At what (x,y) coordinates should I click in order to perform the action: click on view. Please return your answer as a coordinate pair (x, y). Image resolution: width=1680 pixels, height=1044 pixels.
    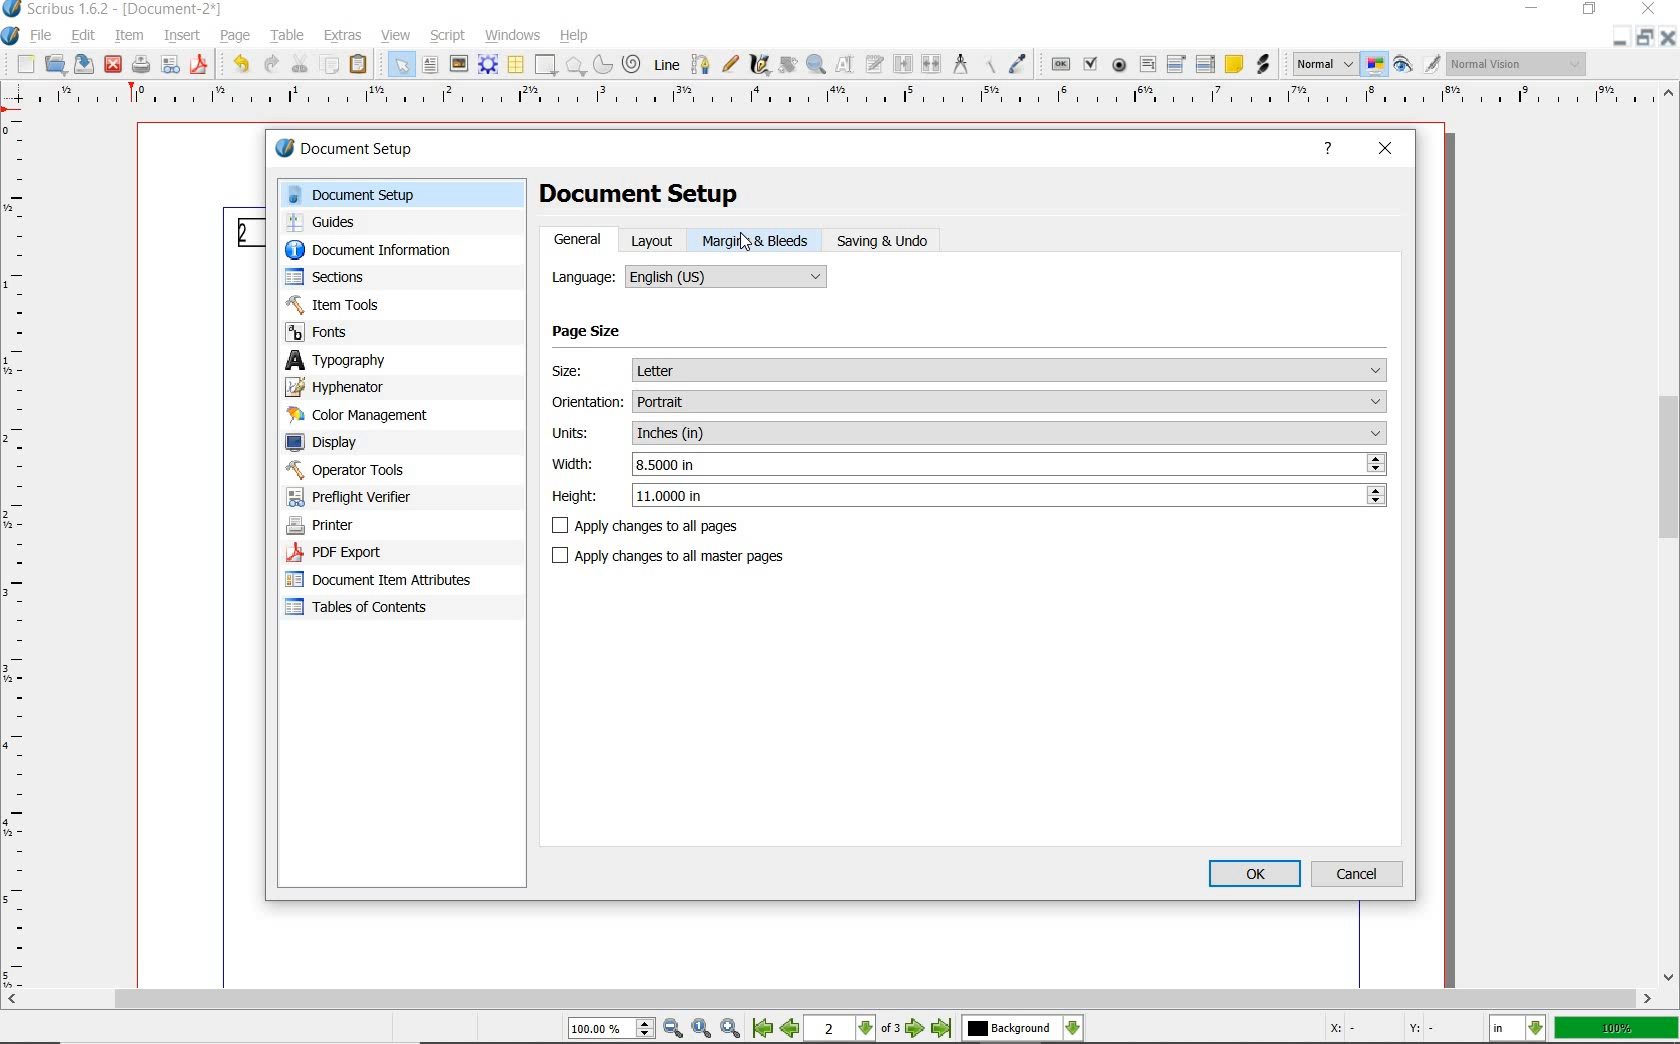
    Looking at the image, I should click on (395, 35).